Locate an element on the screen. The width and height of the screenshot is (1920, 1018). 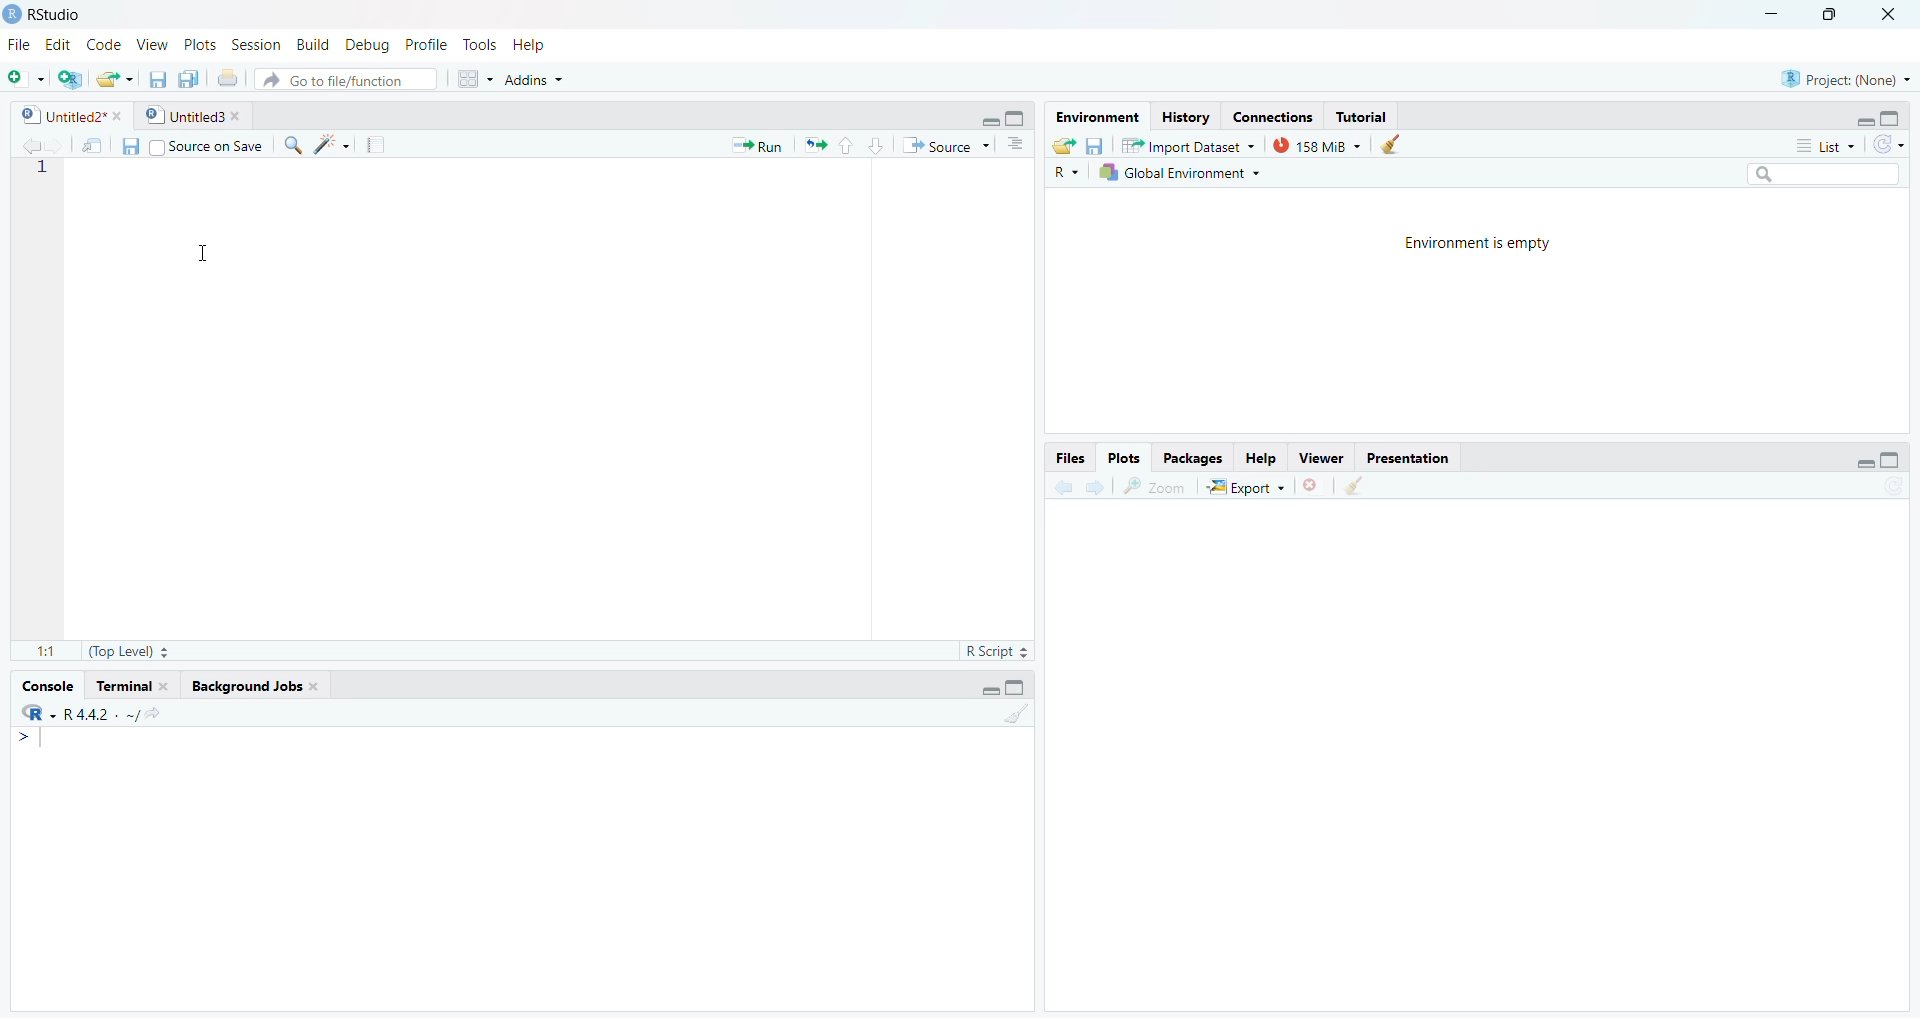
Workspace pane is located at coordinates (470, 81).